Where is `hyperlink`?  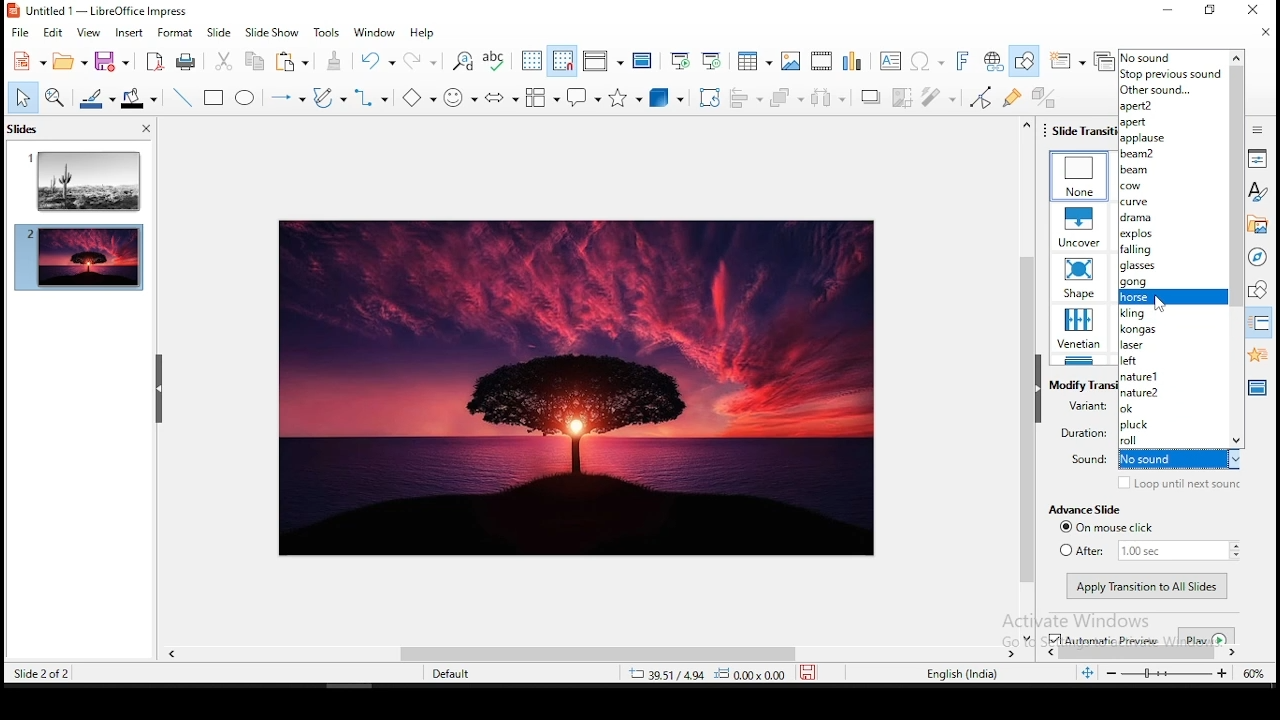
hyperlink is located at coordinates (995, 60).